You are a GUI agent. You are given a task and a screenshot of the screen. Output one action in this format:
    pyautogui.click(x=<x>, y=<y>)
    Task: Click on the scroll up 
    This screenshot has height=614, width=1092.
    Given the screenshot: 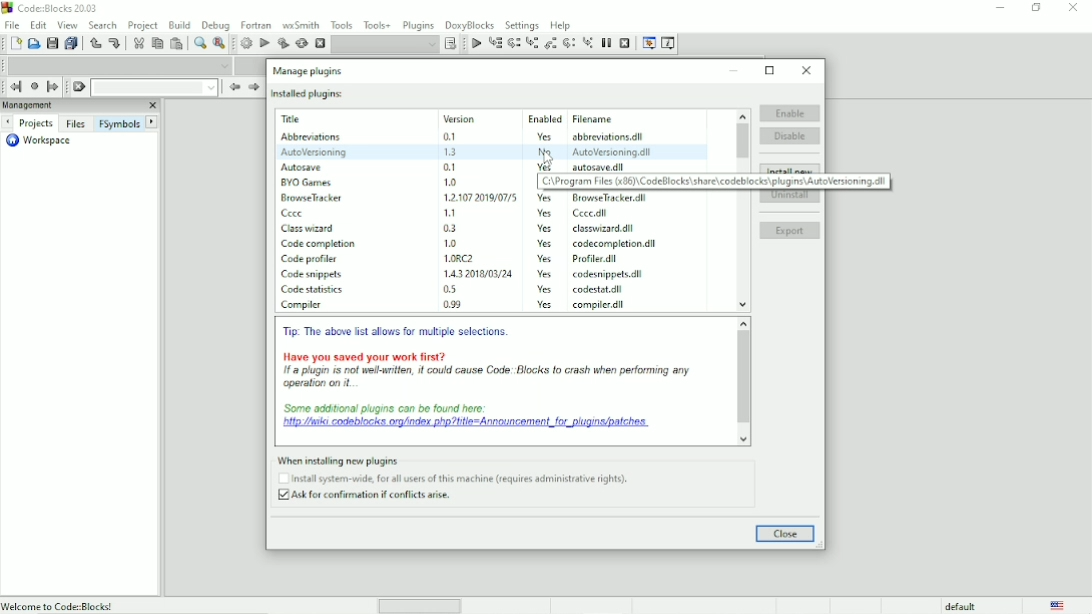 What is the action you would take?
    pyautogui.click(x=742, y=322)
    